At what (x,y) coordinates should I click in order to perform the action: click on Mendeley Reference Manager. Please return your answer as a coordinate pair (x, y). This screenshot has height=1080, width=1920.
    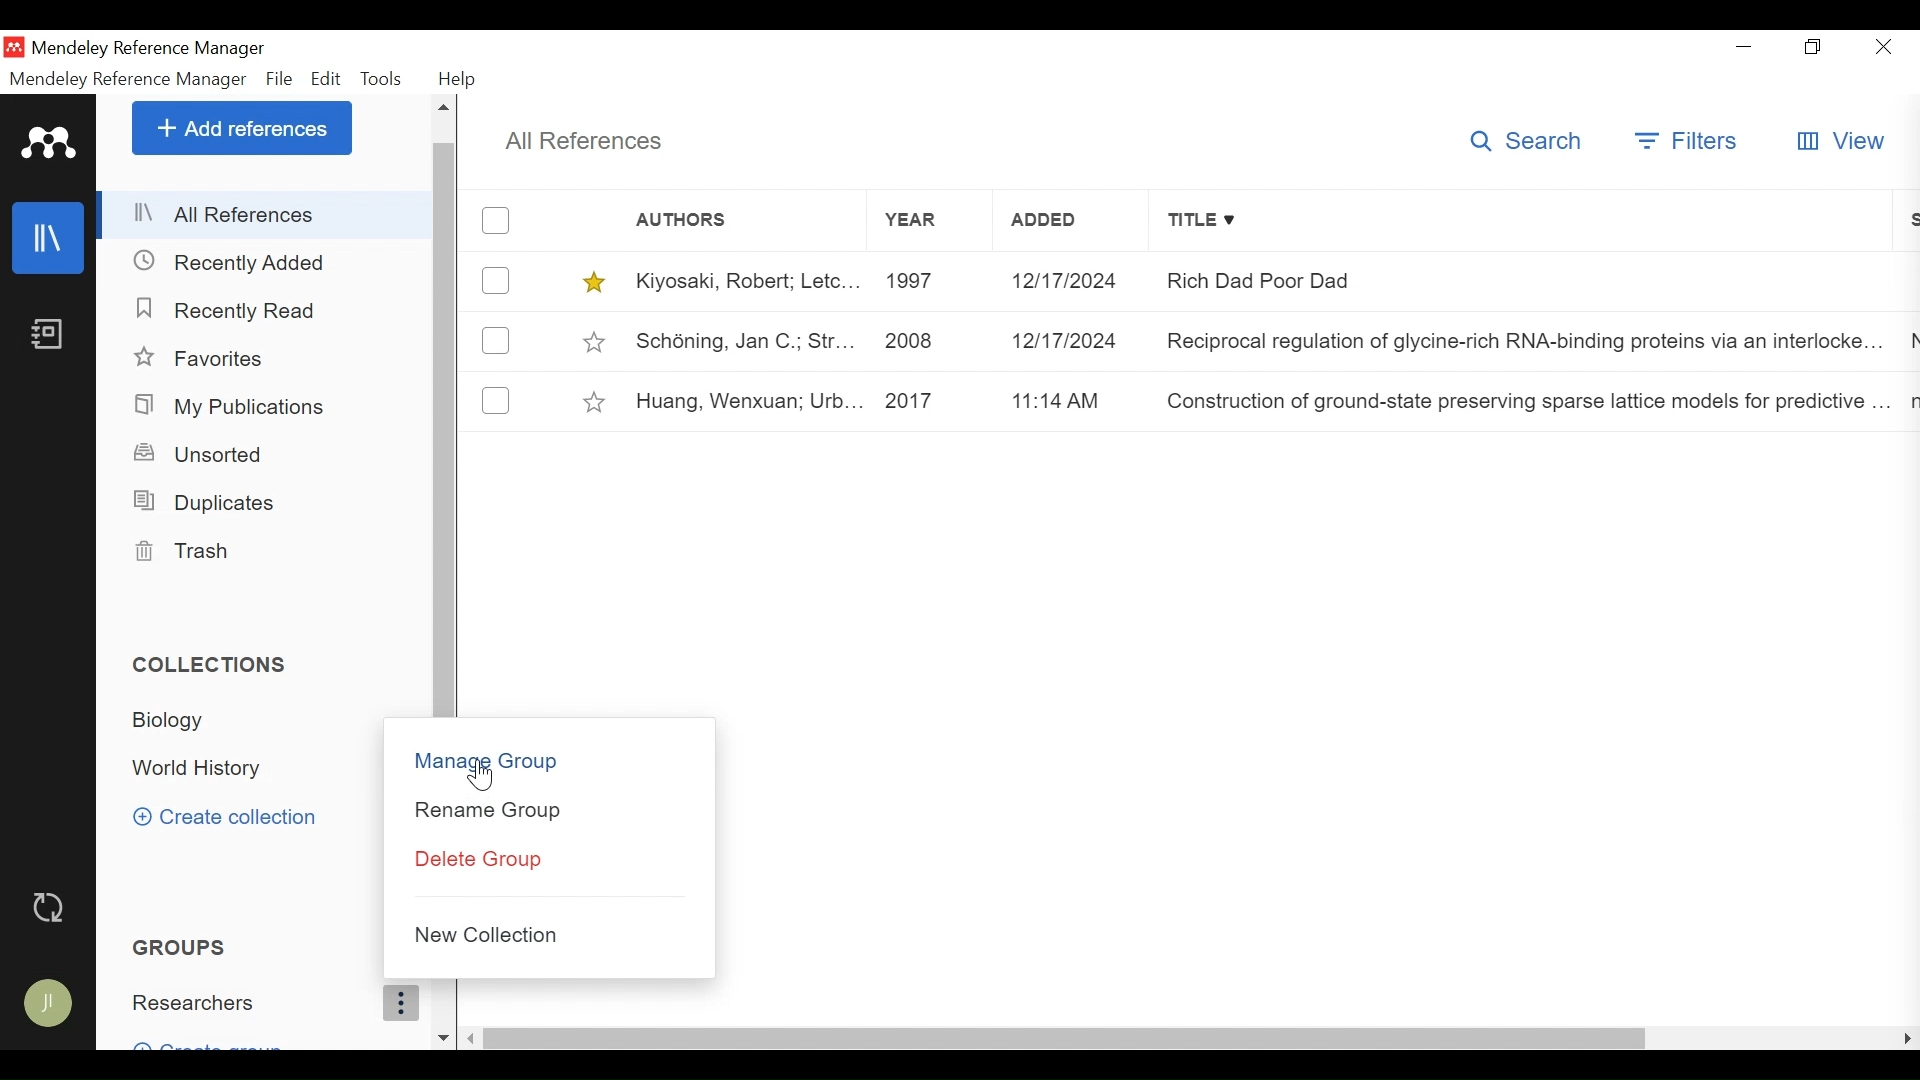
    Looking at the image, I should click on (148, 48).